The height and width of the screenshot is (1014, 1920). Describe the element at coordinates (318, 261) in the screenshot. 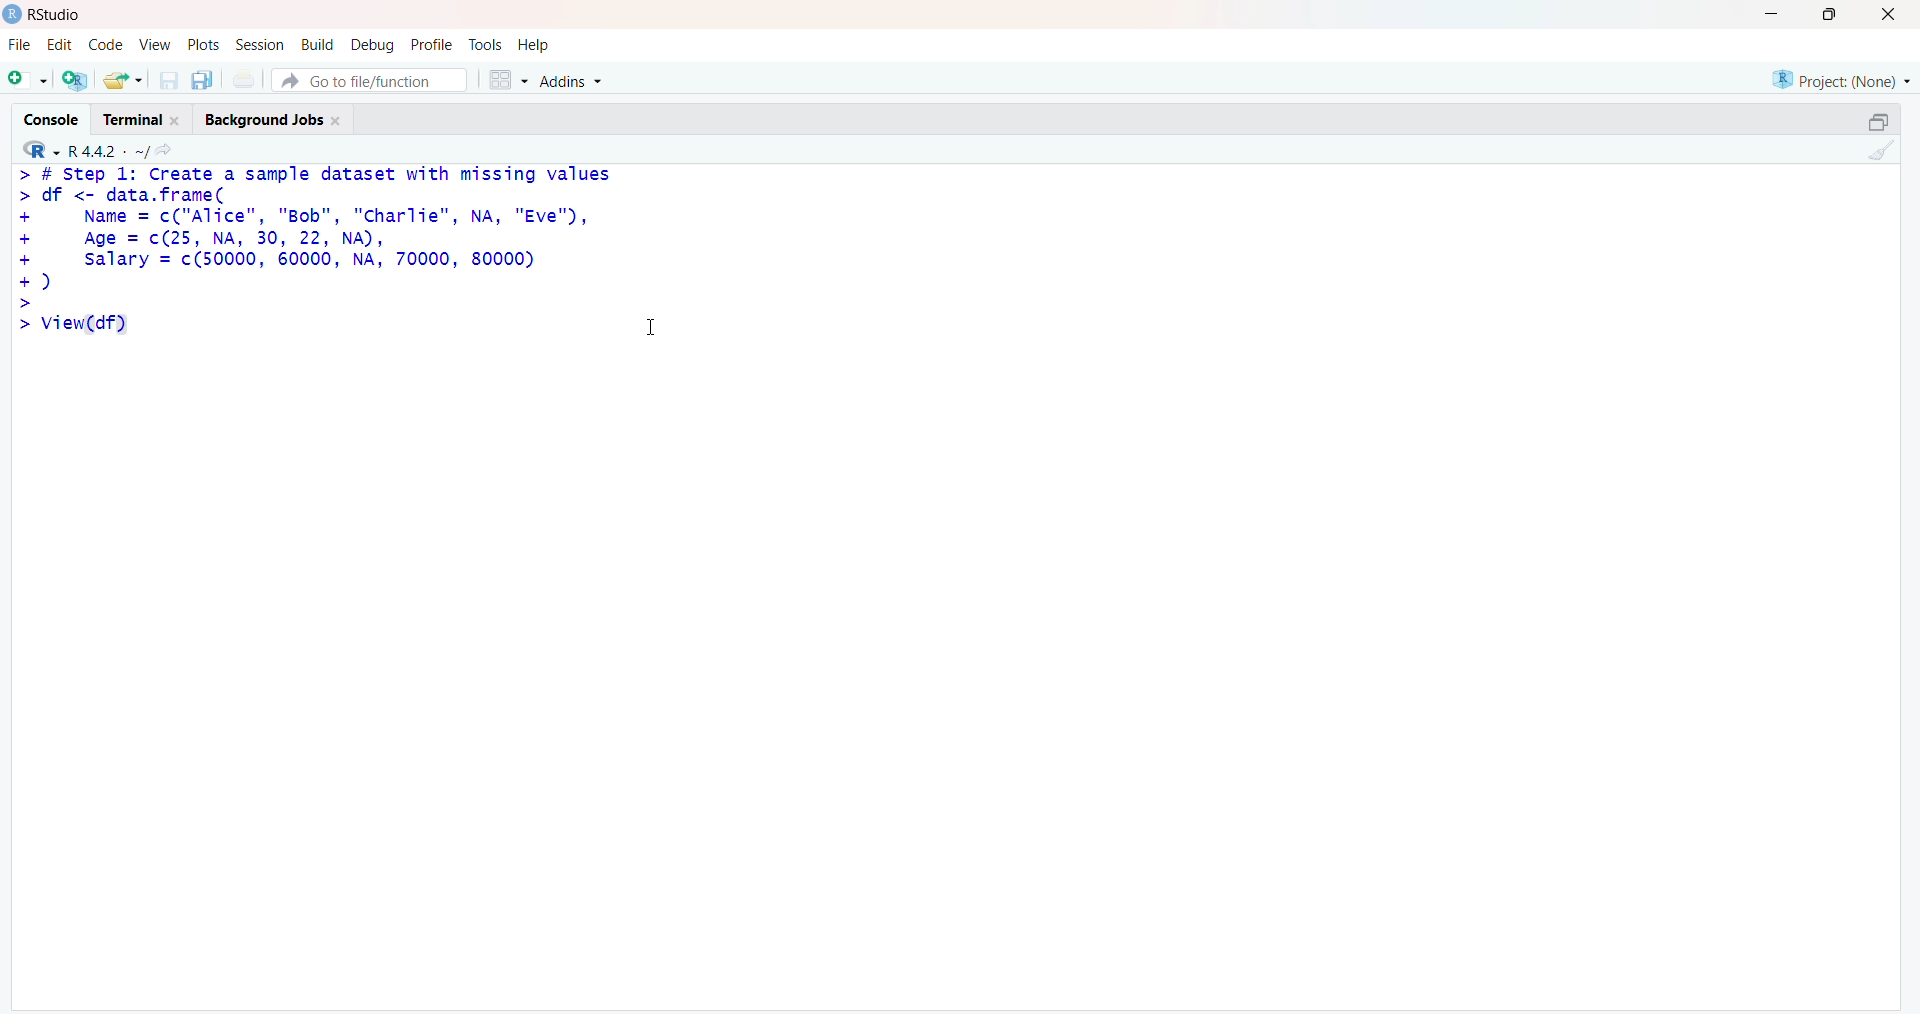

I see `> # Step 1: Create a sample dataset with missing values
> df <- data.frame(

+ Name = c("Alice", "Bob", "Charlie", NA, "Eve"),
+ Age = c(25, NA, 30, 22, NA),

+ salary = c(50000, 60000, NA, 70000, 80000)

+)

>

> view(df)` at that location.